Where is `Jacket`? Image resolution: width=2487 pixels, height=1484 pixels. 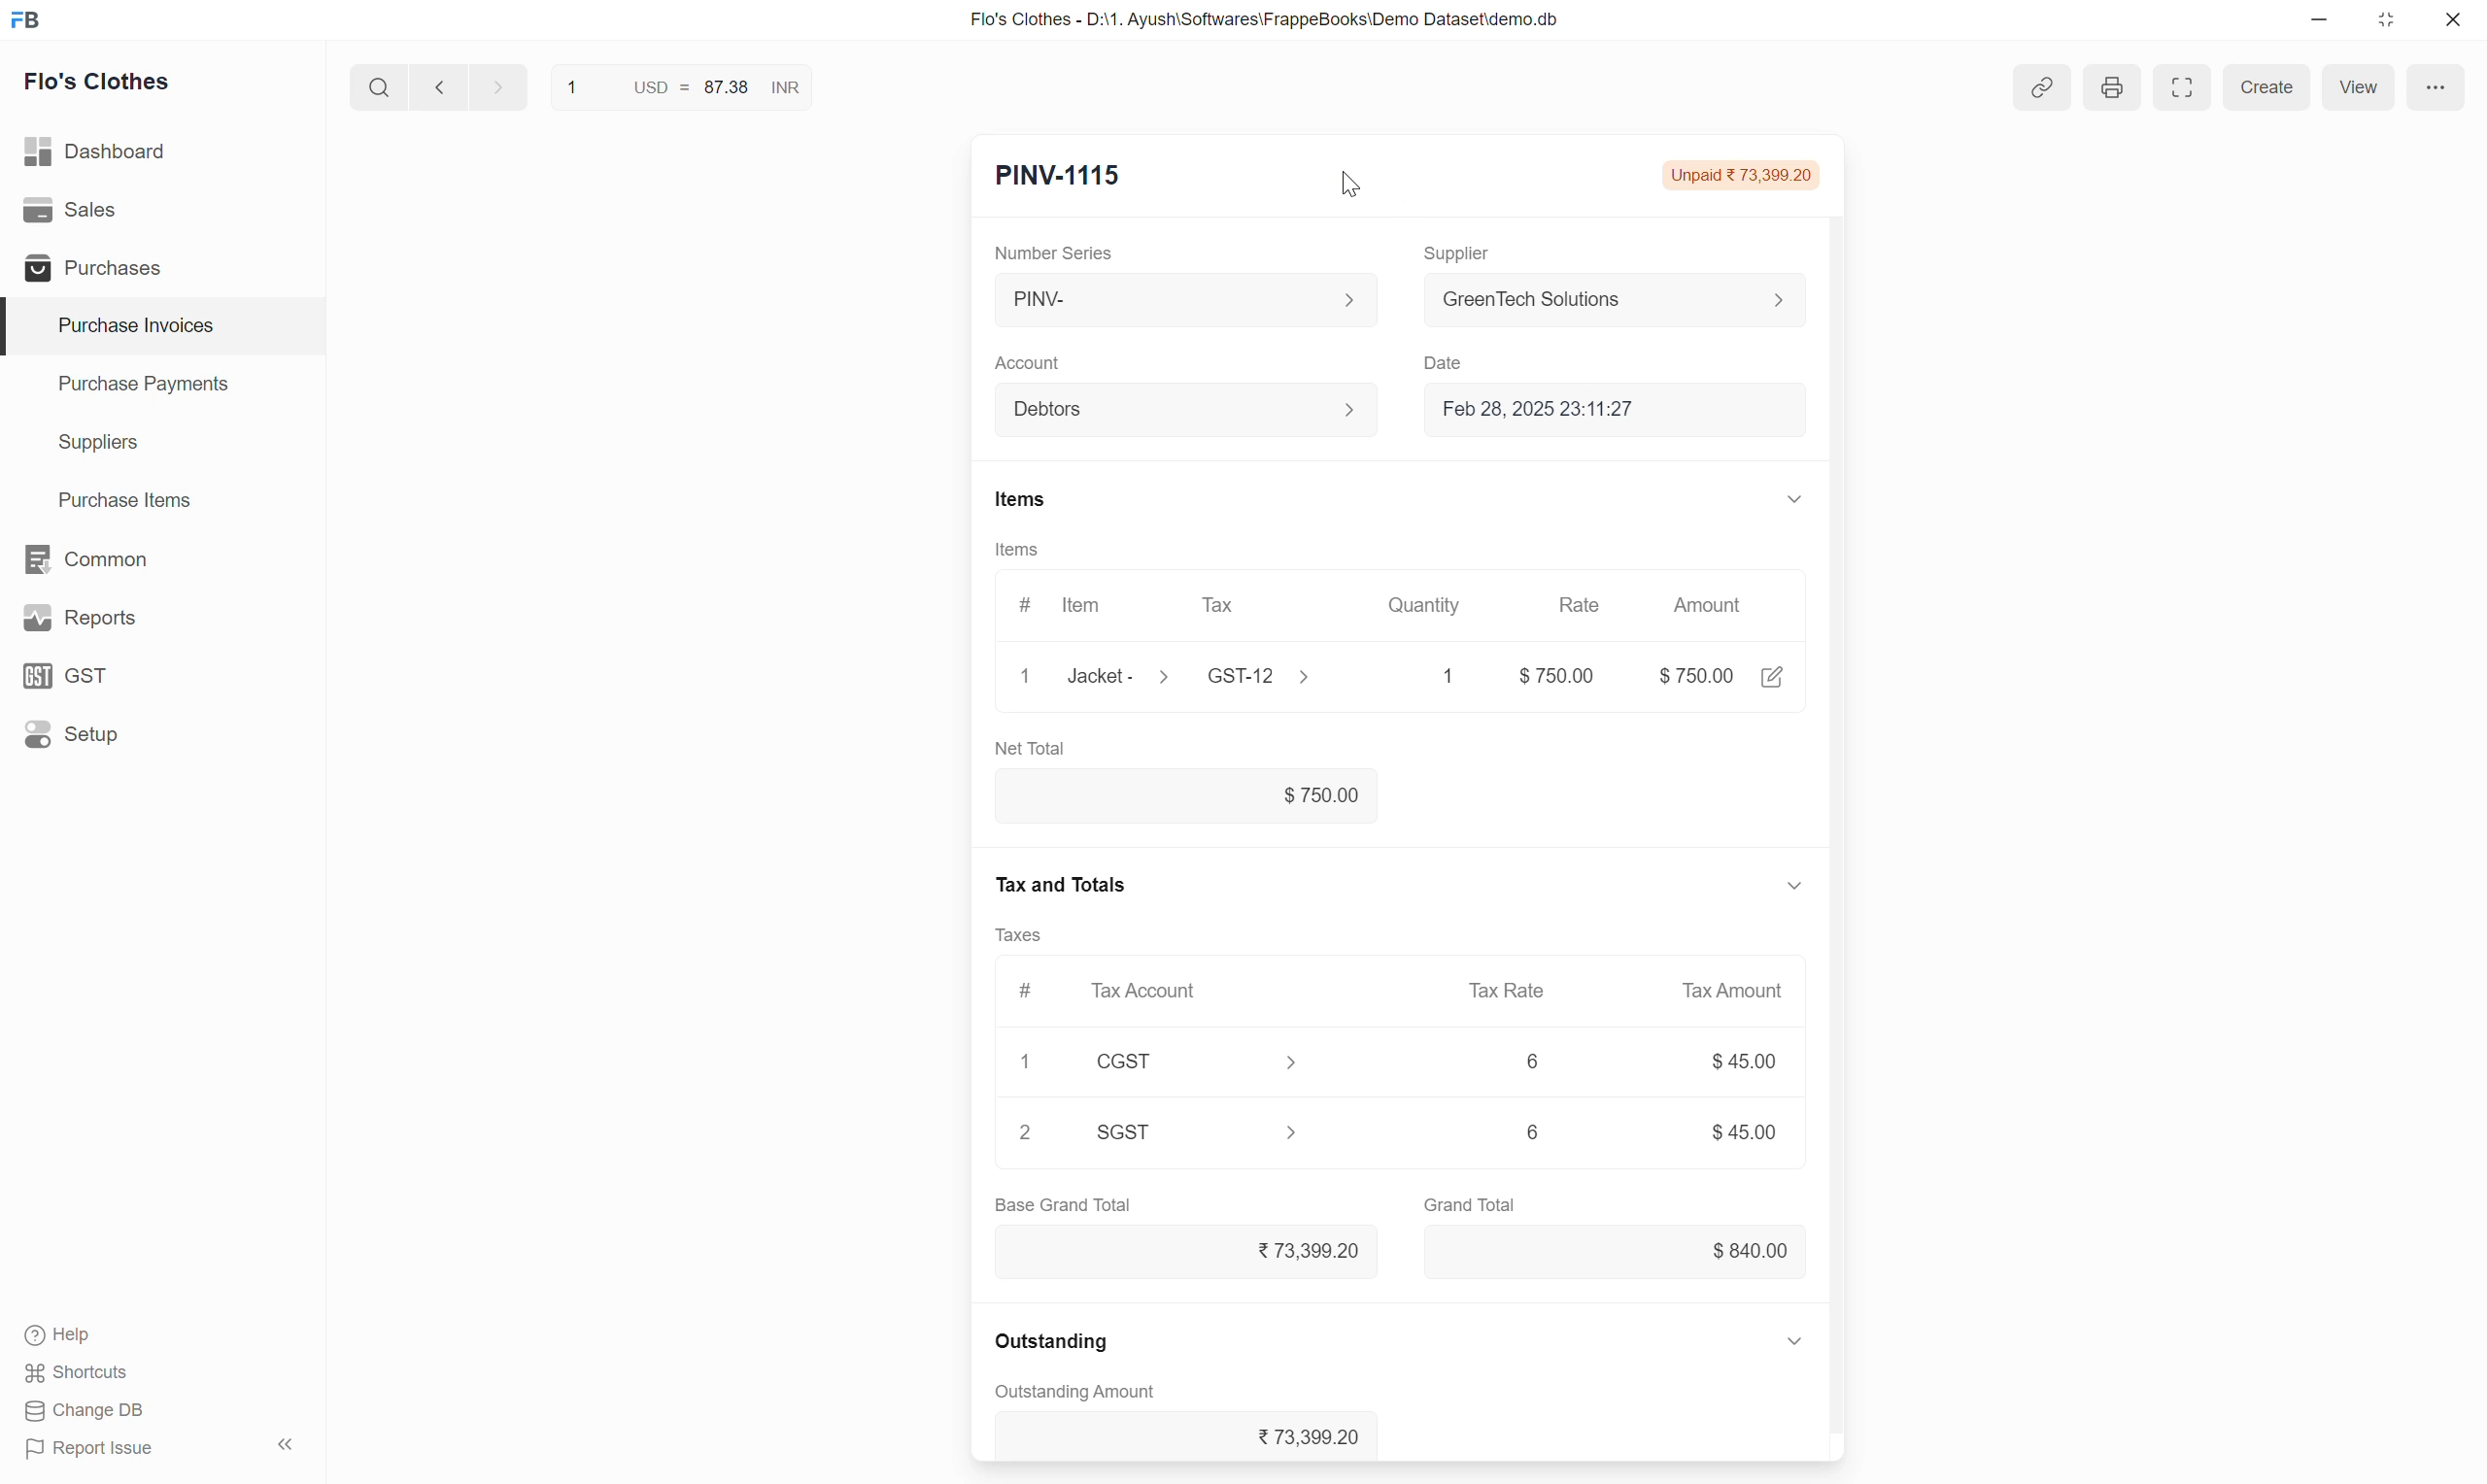
Jacket is located at coordinates (1094, 676).